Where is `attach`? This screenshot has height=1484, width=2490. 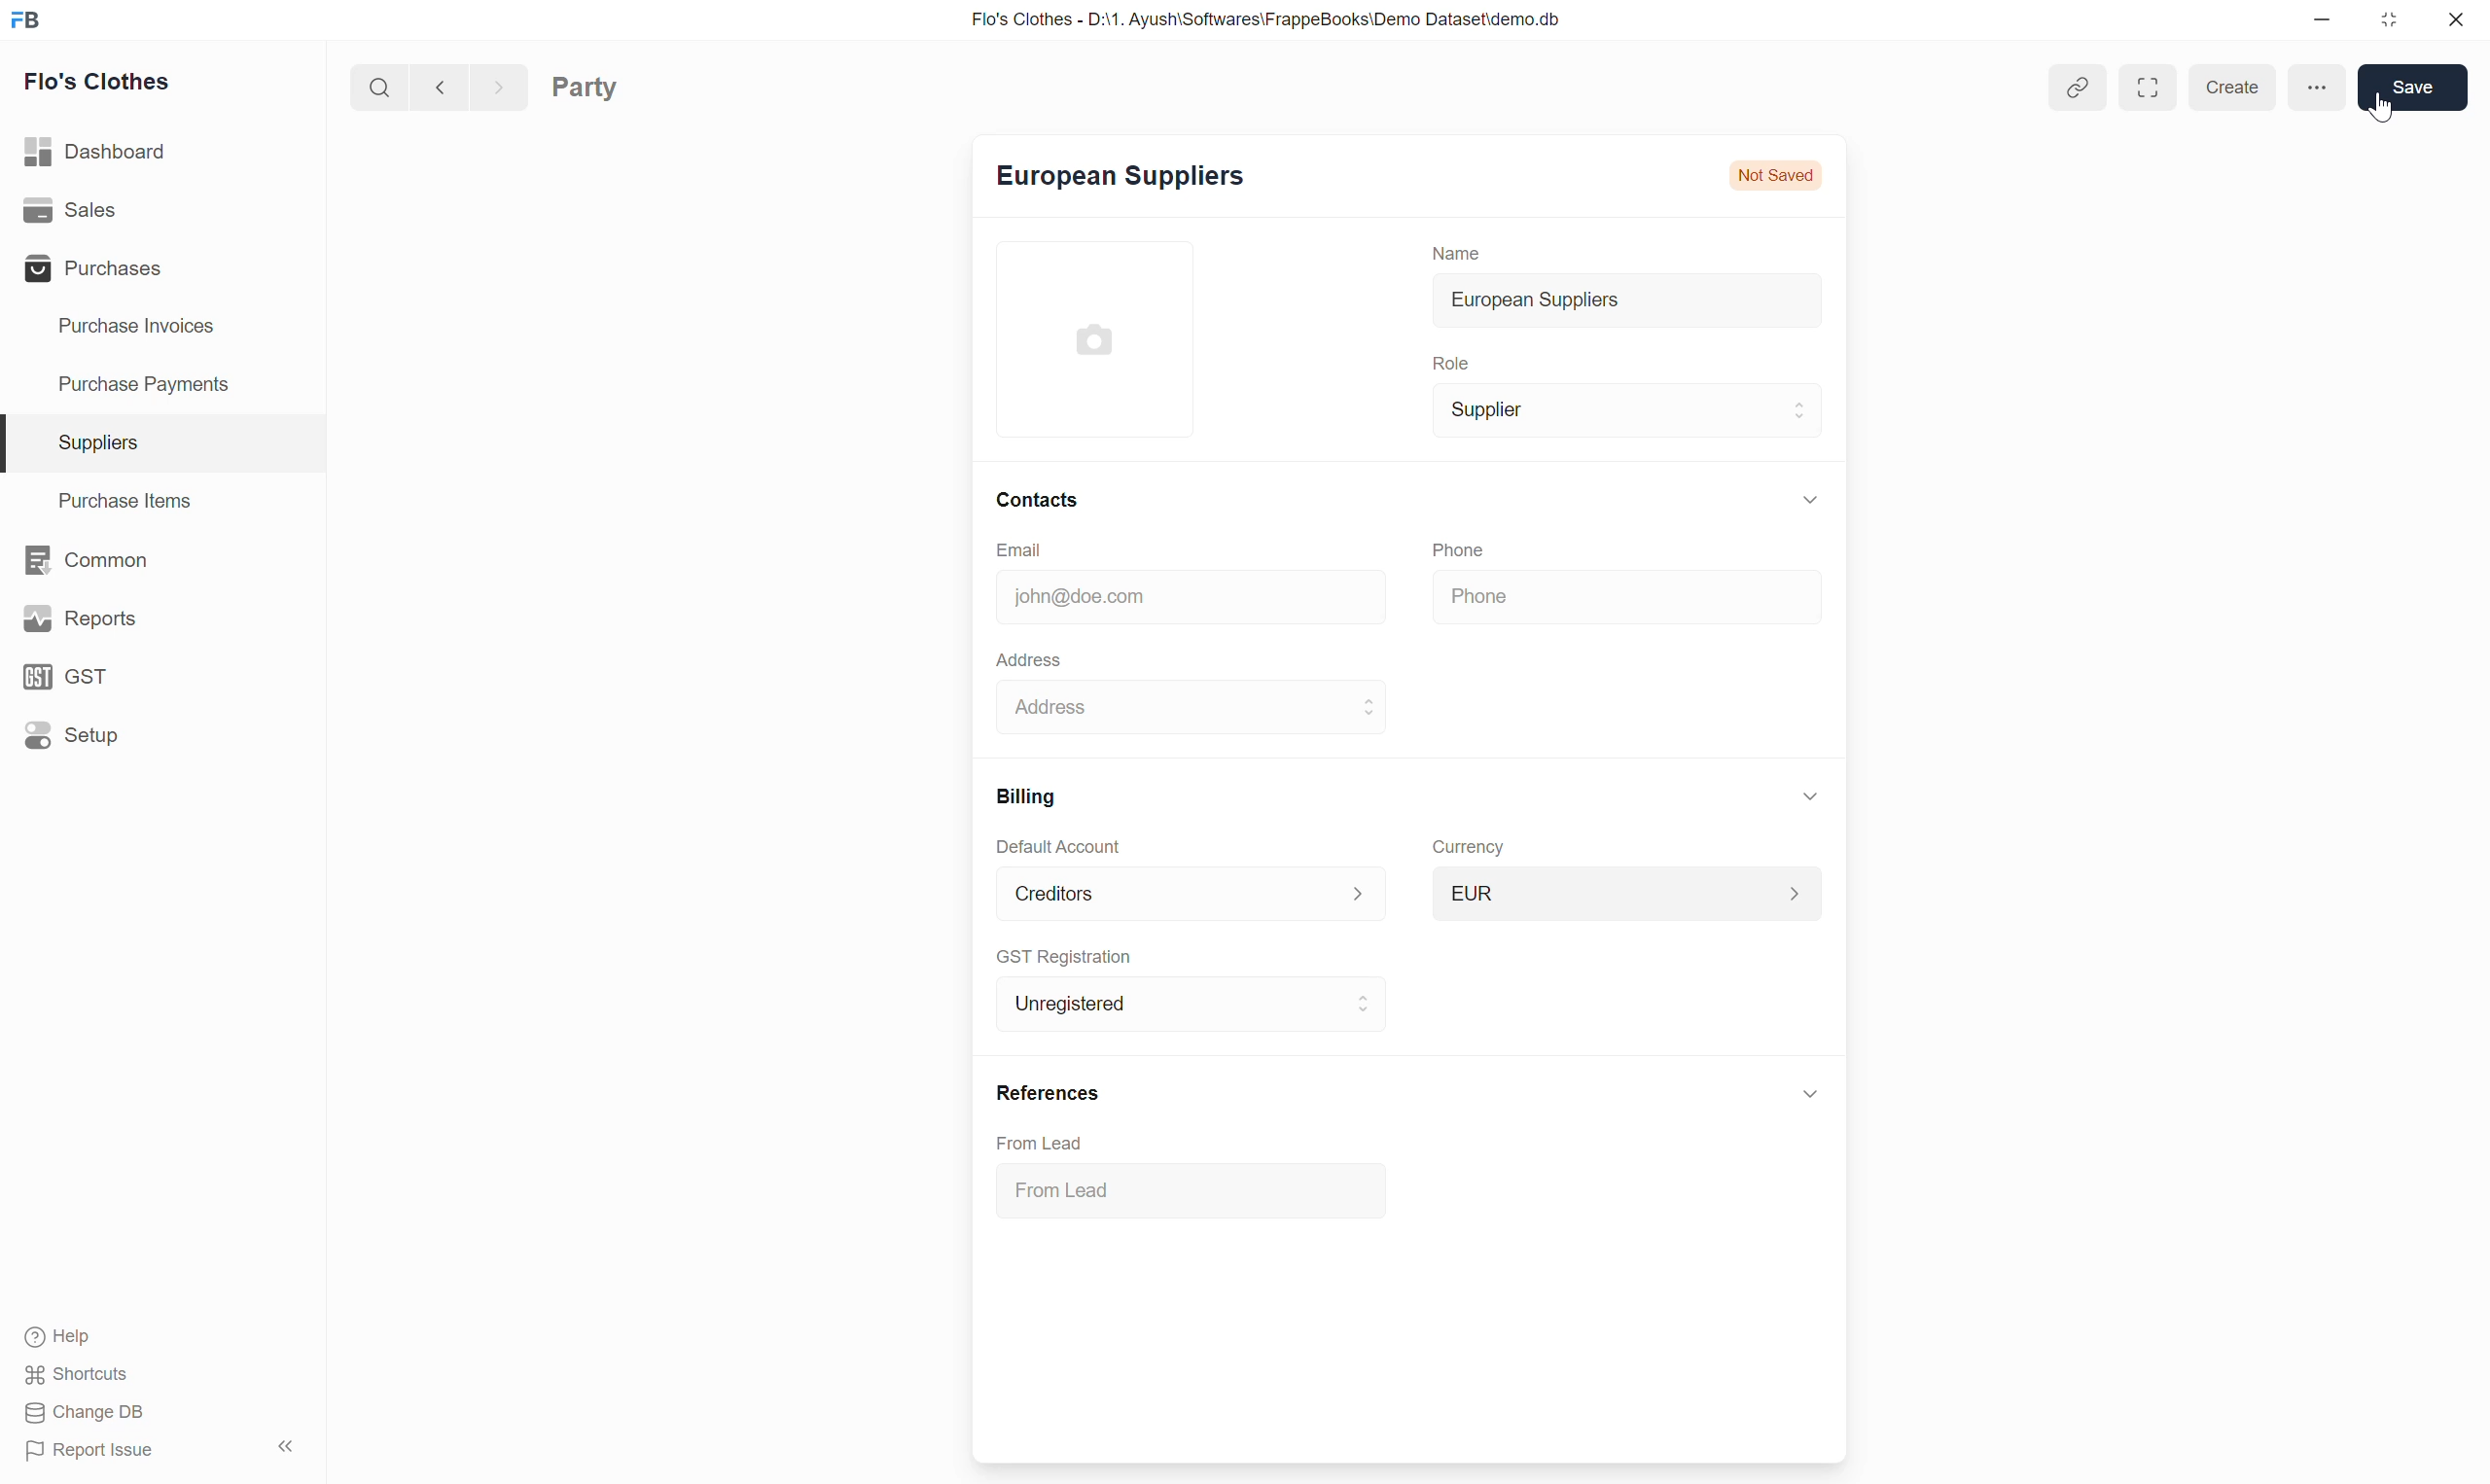 attach is located at coordinates (2061, 85).